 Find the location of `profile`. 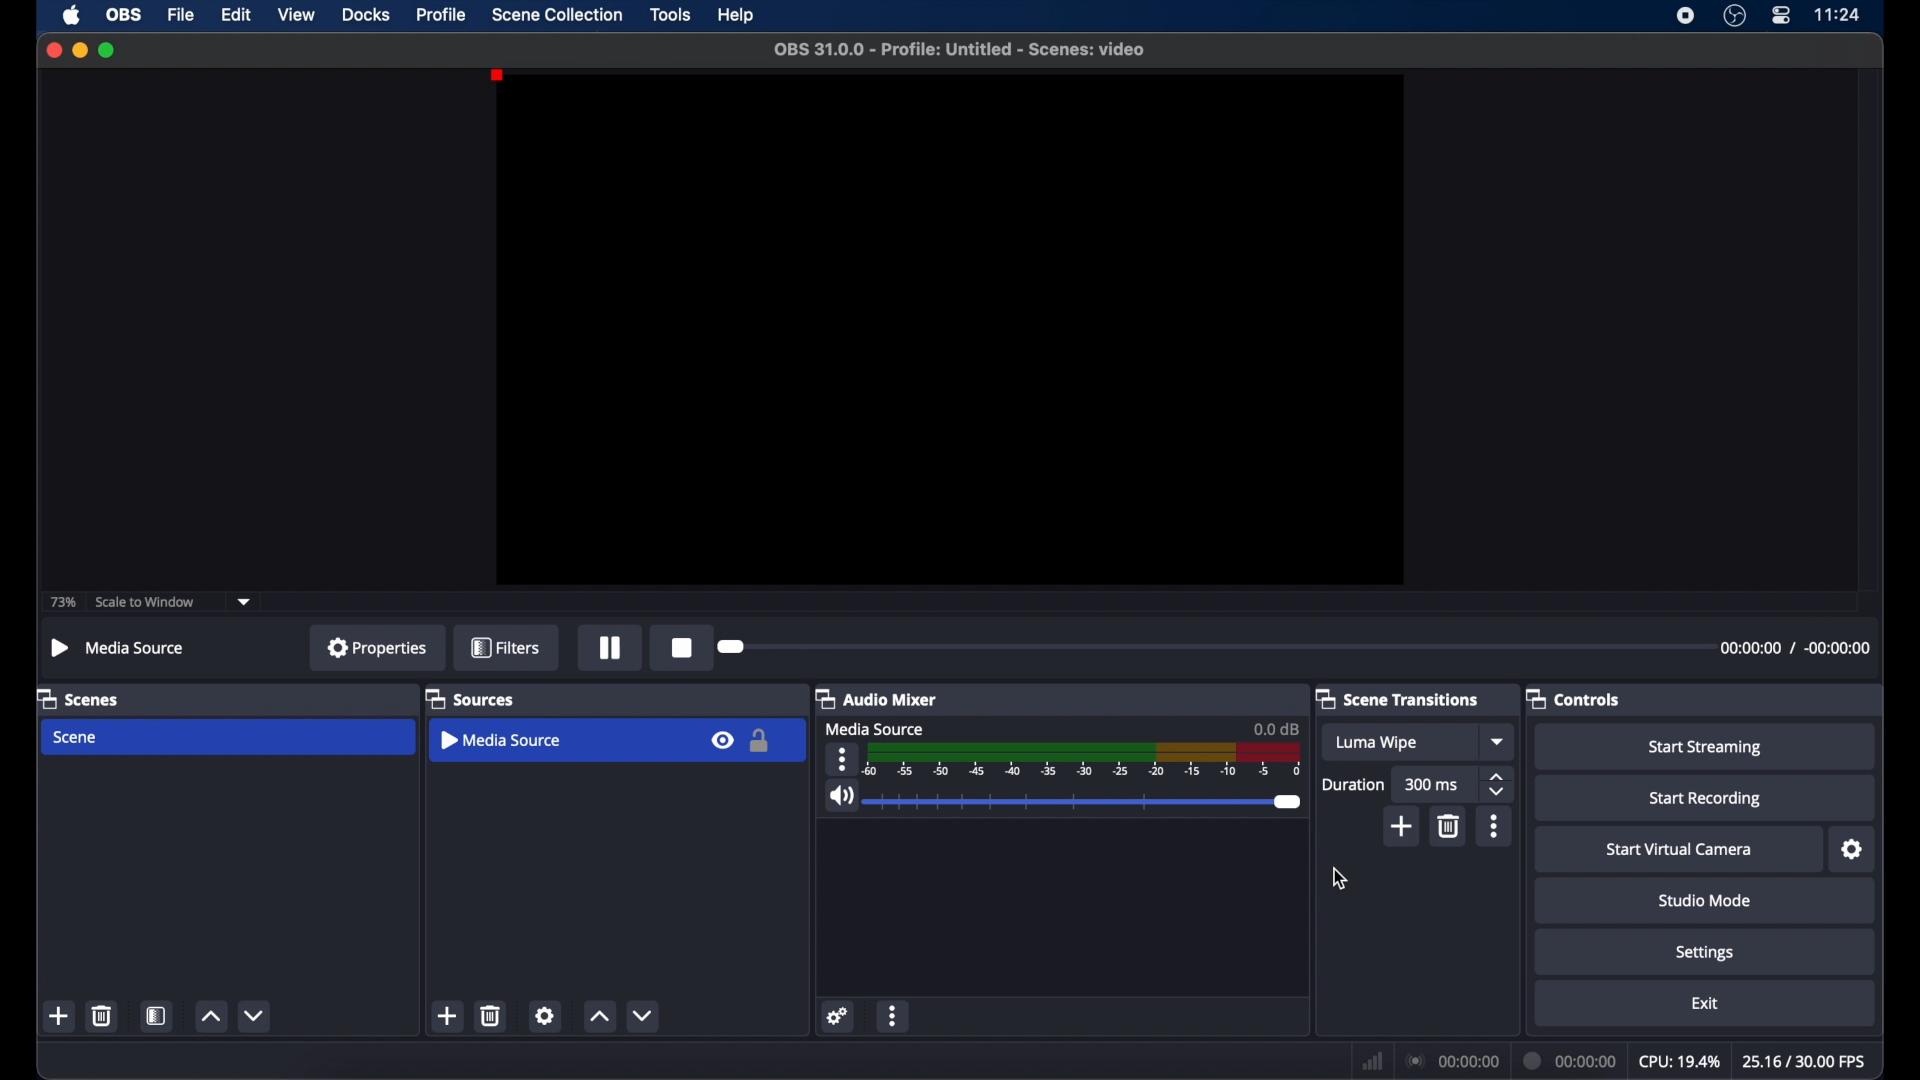

profile is located at coordinates (443, 15).